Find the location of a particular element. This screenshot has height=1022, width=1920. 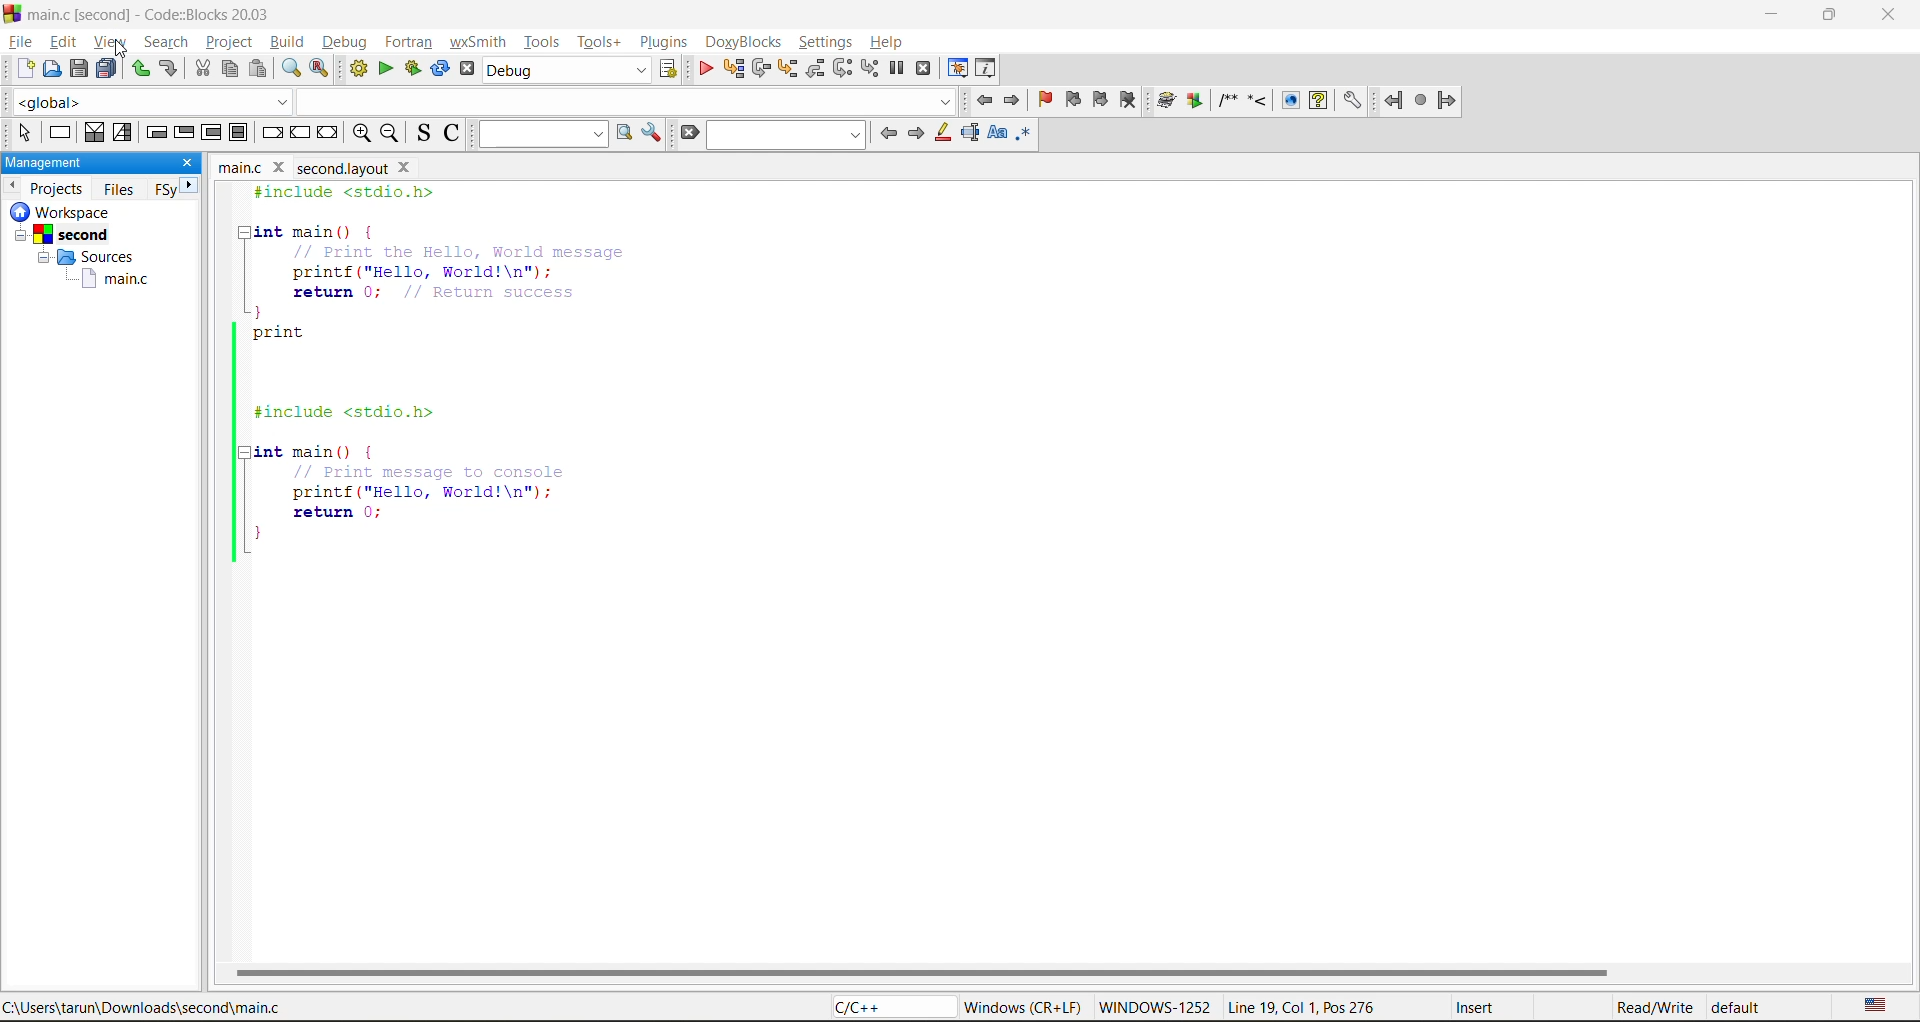

run is located at coordinates (387, 70).